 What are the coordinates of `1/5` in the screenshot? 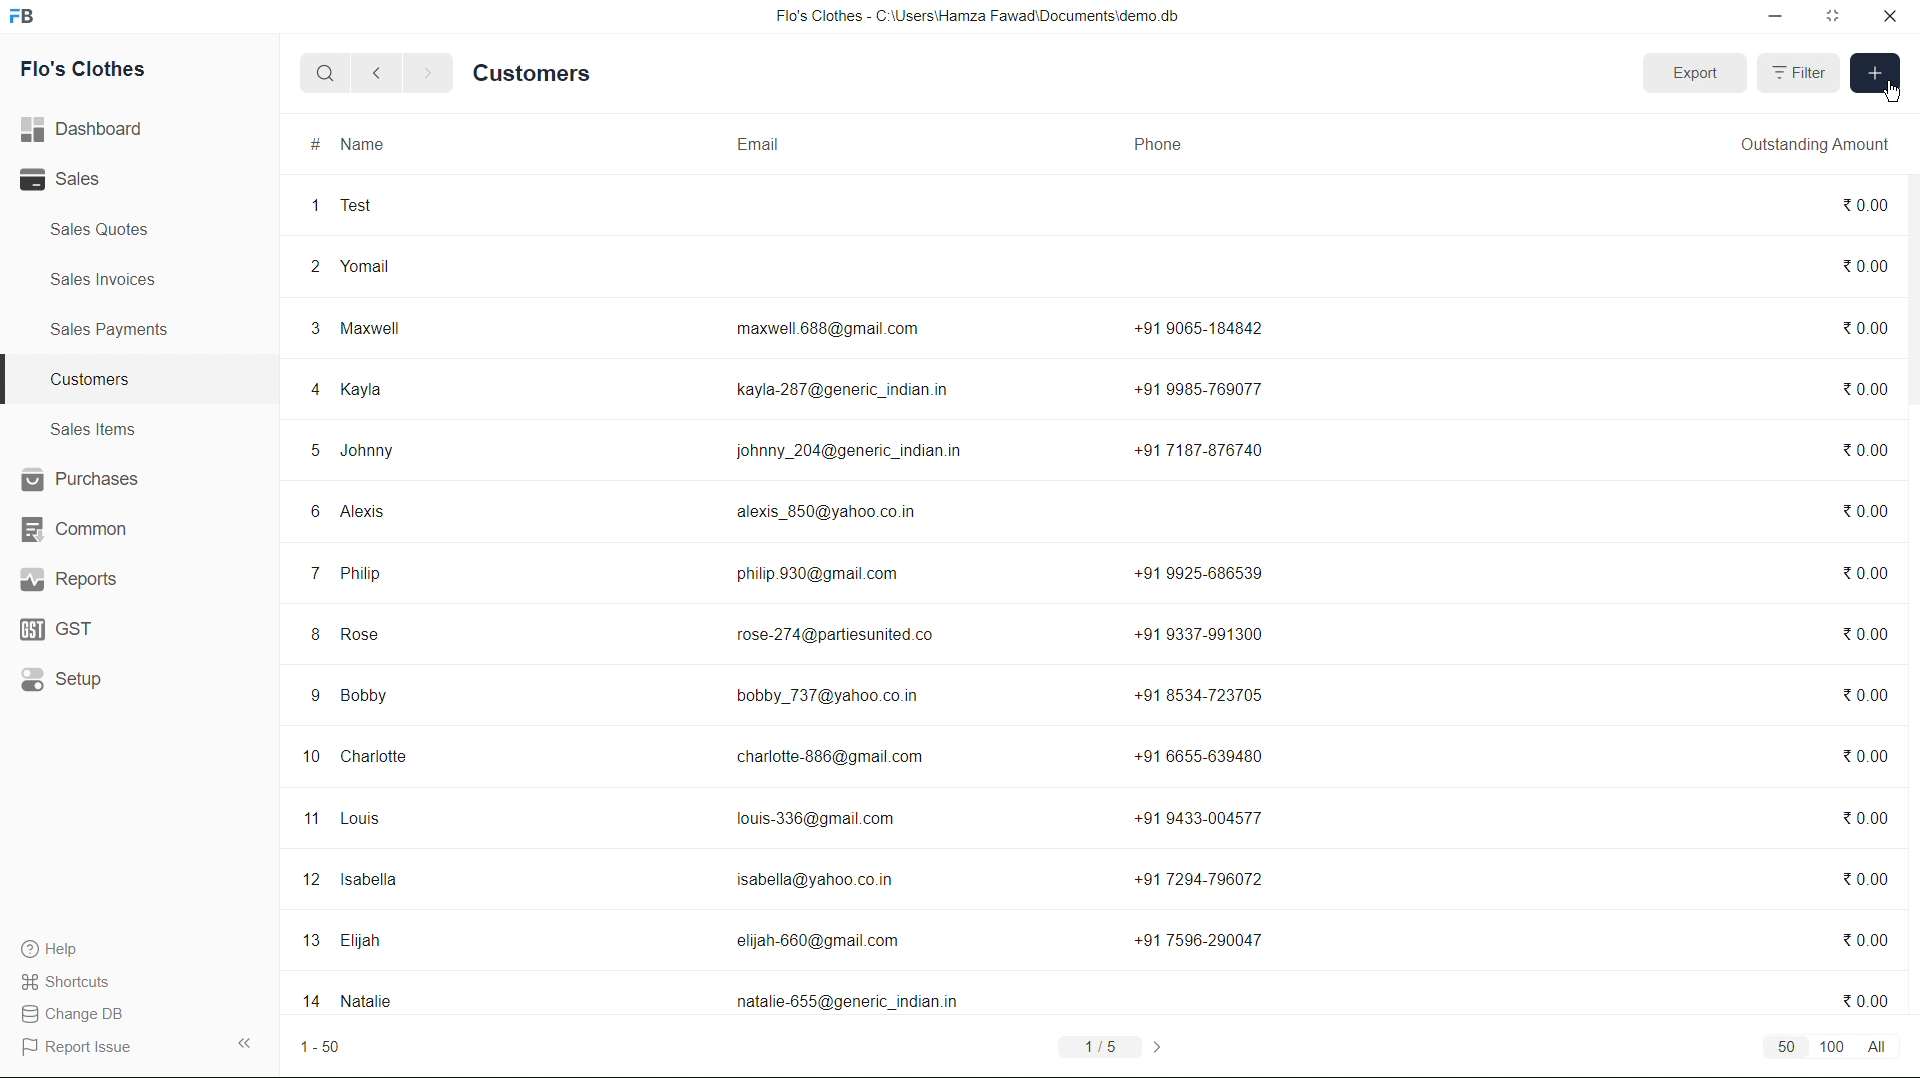 It's located at (1110, 1043).